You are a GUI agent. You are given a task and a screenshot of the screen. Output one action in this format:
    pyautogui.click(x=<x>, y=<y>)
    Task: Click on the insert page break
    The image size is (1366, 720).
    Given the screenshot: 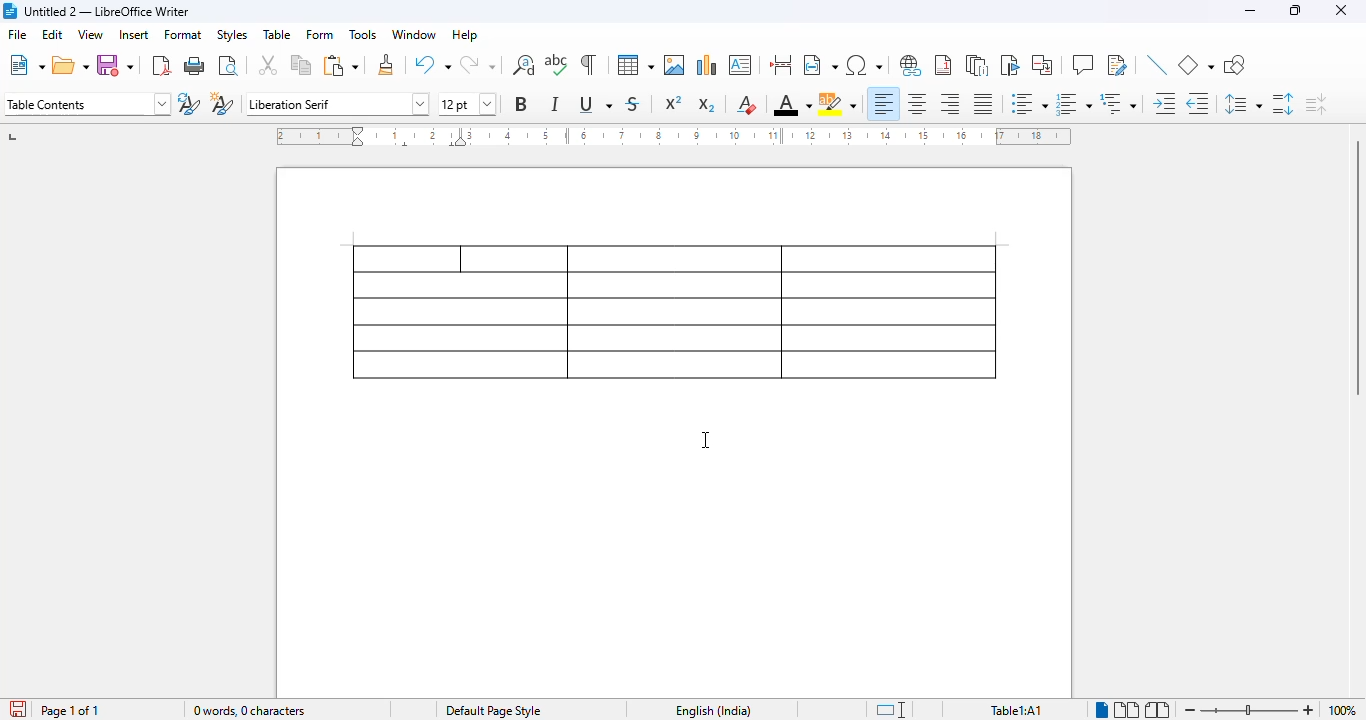 What is the action you would take?
    pyautogui.click(x=781, y=65)
    